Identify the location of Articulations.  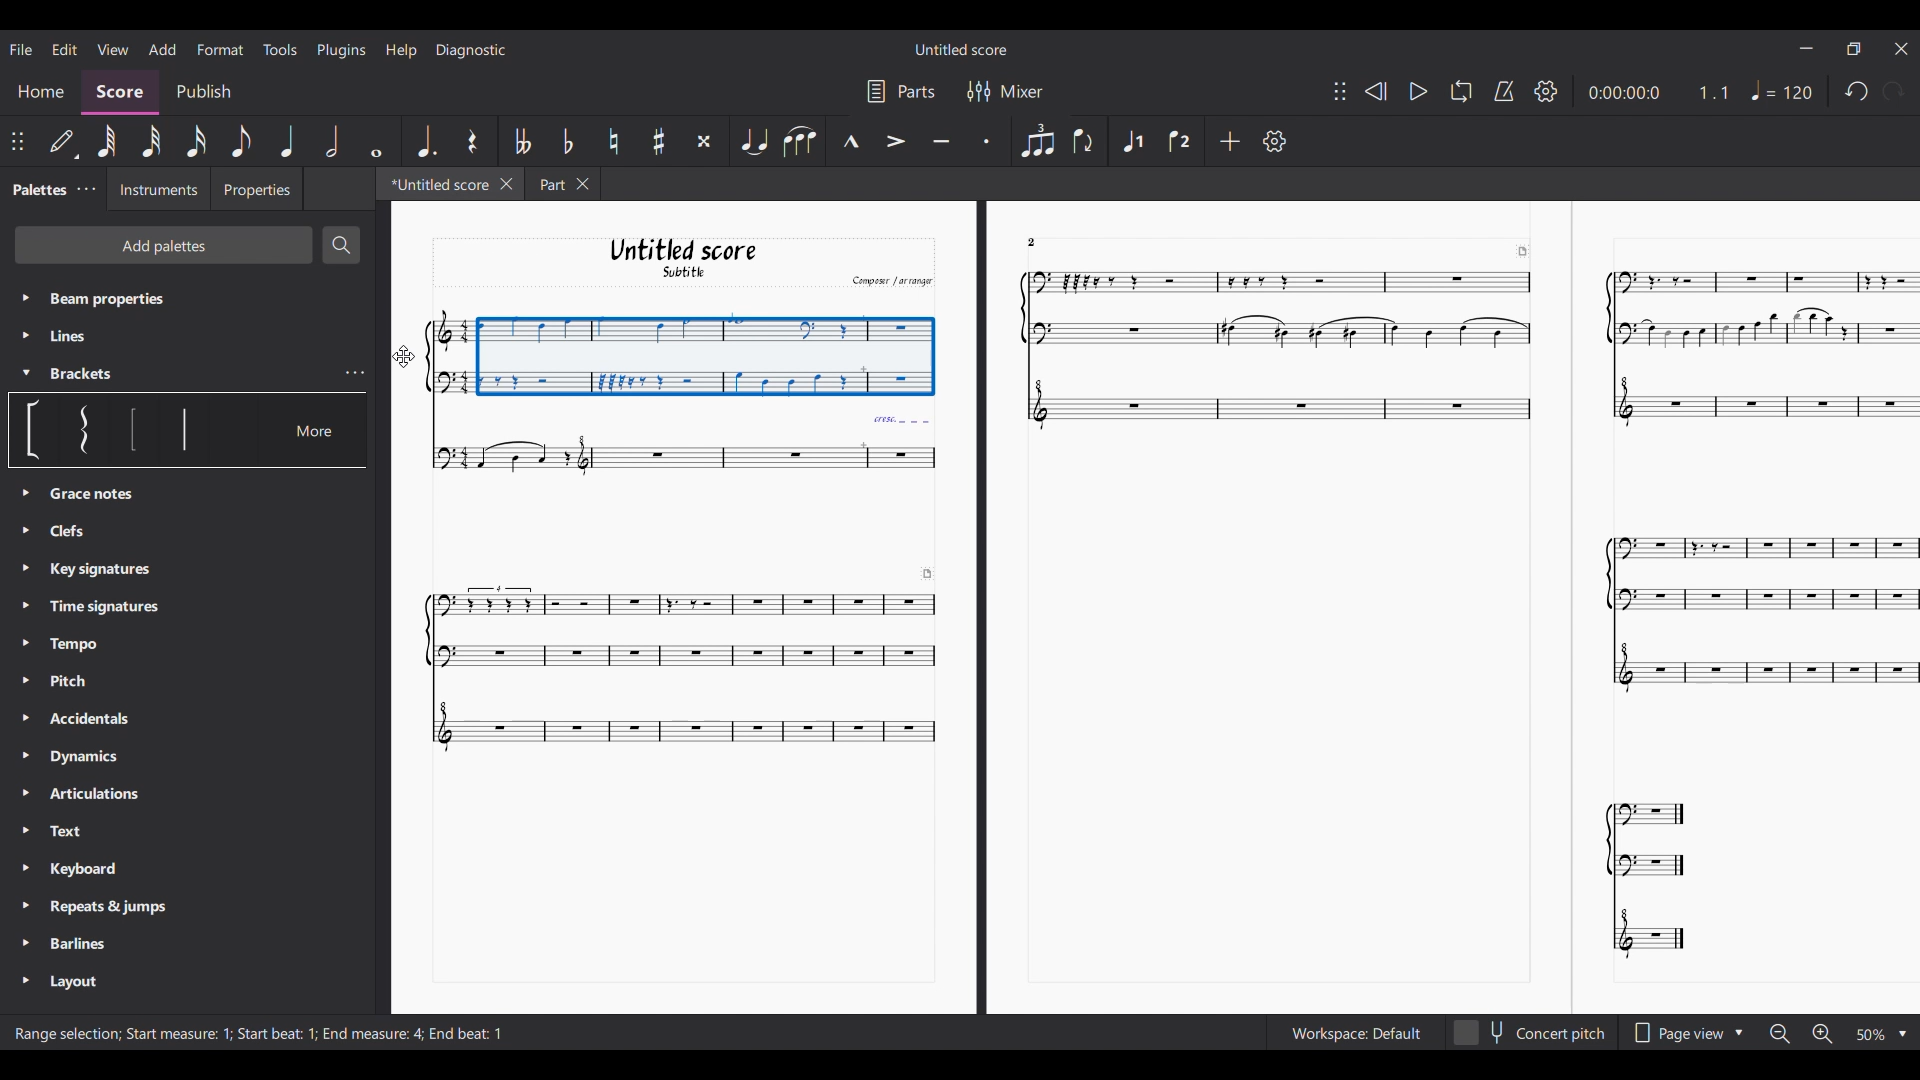
(102, 791).